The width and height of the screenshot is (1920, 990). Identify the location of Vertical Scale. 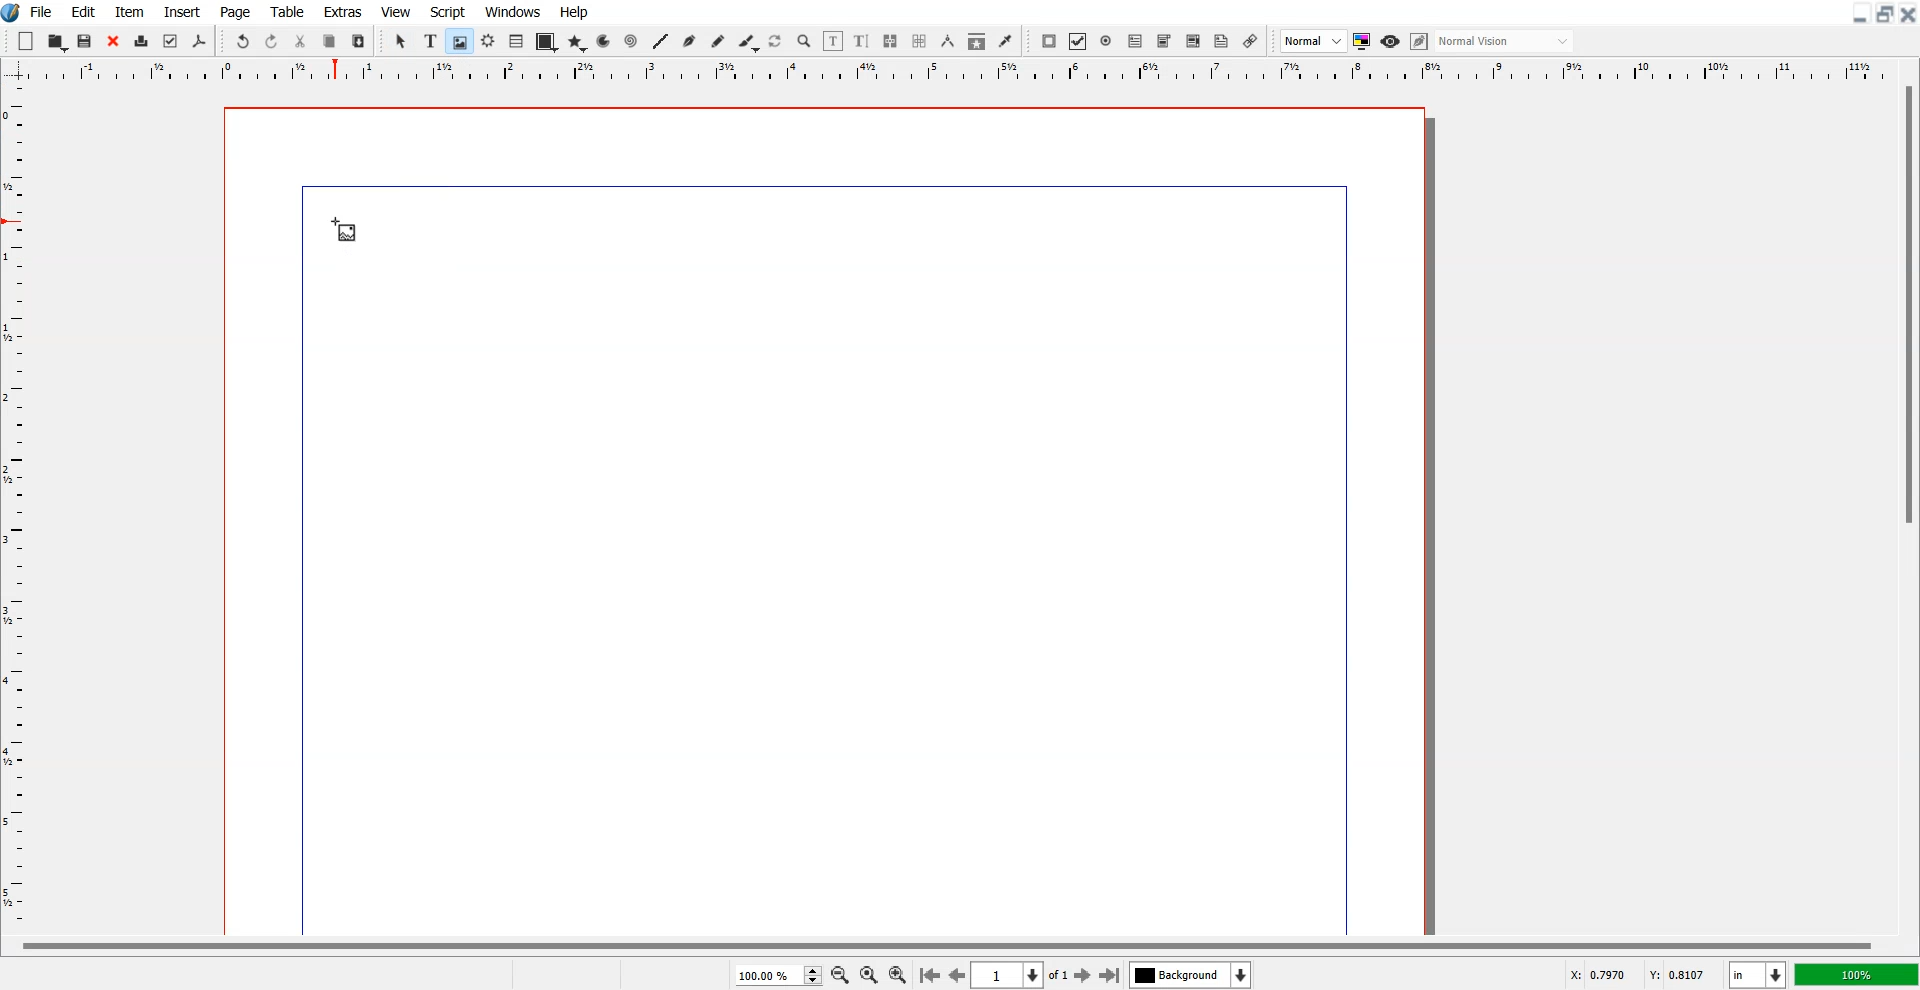
(960, 72).